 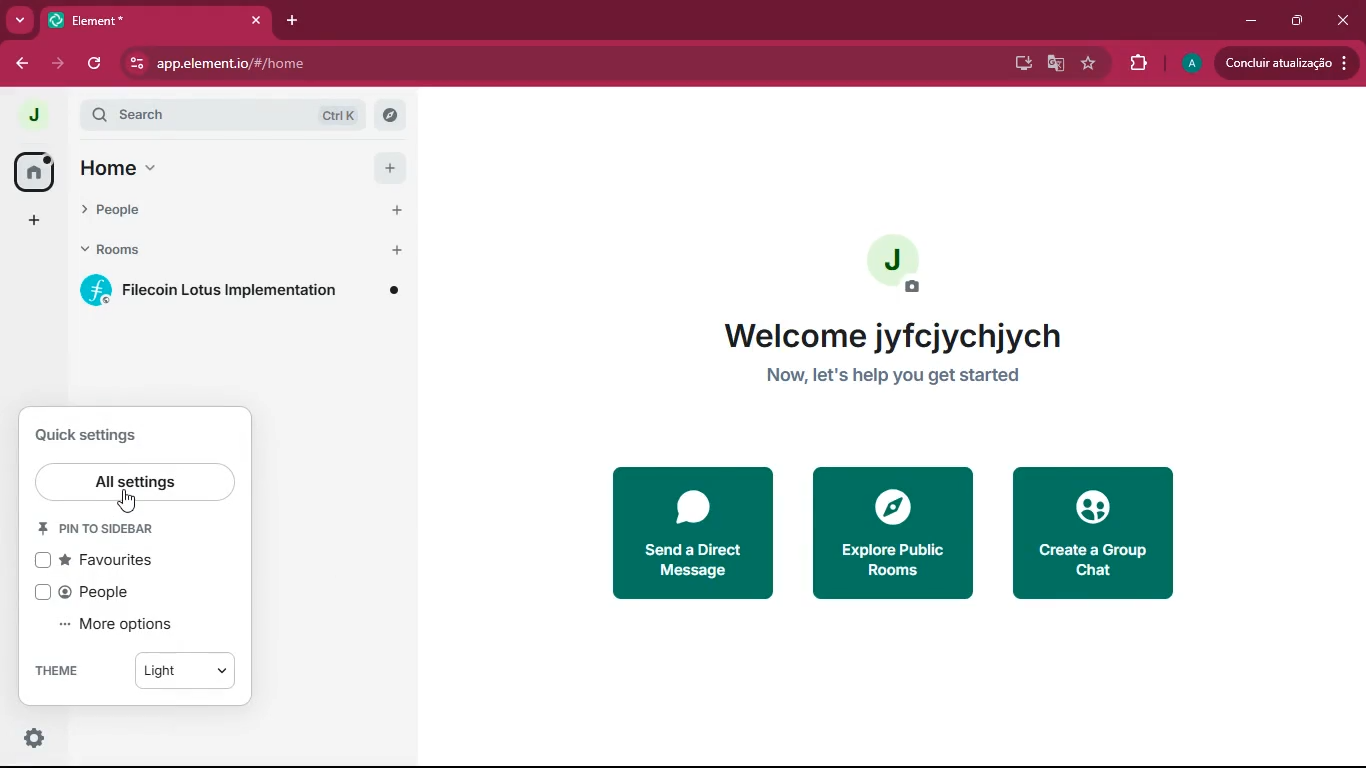 What do you see at coordinates (1192, 65) in the screenshot?
I see `profile` at bounding box center [1192, 65].